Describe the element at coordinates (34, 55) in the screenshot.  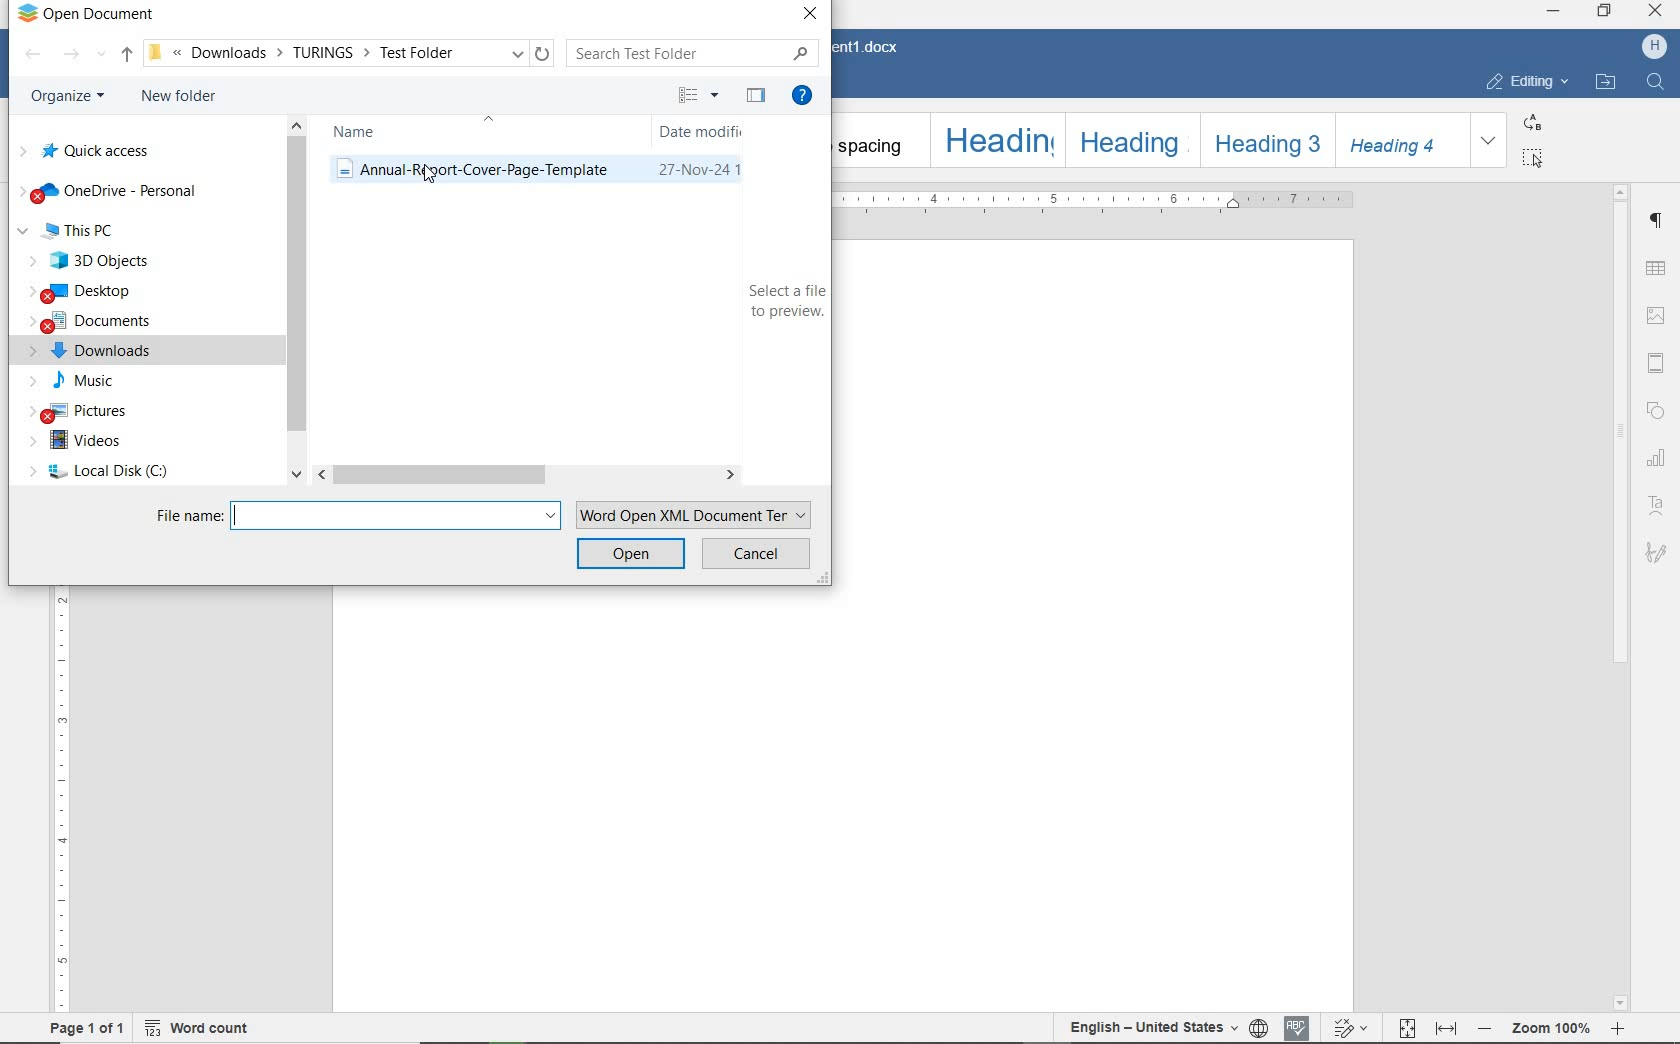
I see `back` at that location.